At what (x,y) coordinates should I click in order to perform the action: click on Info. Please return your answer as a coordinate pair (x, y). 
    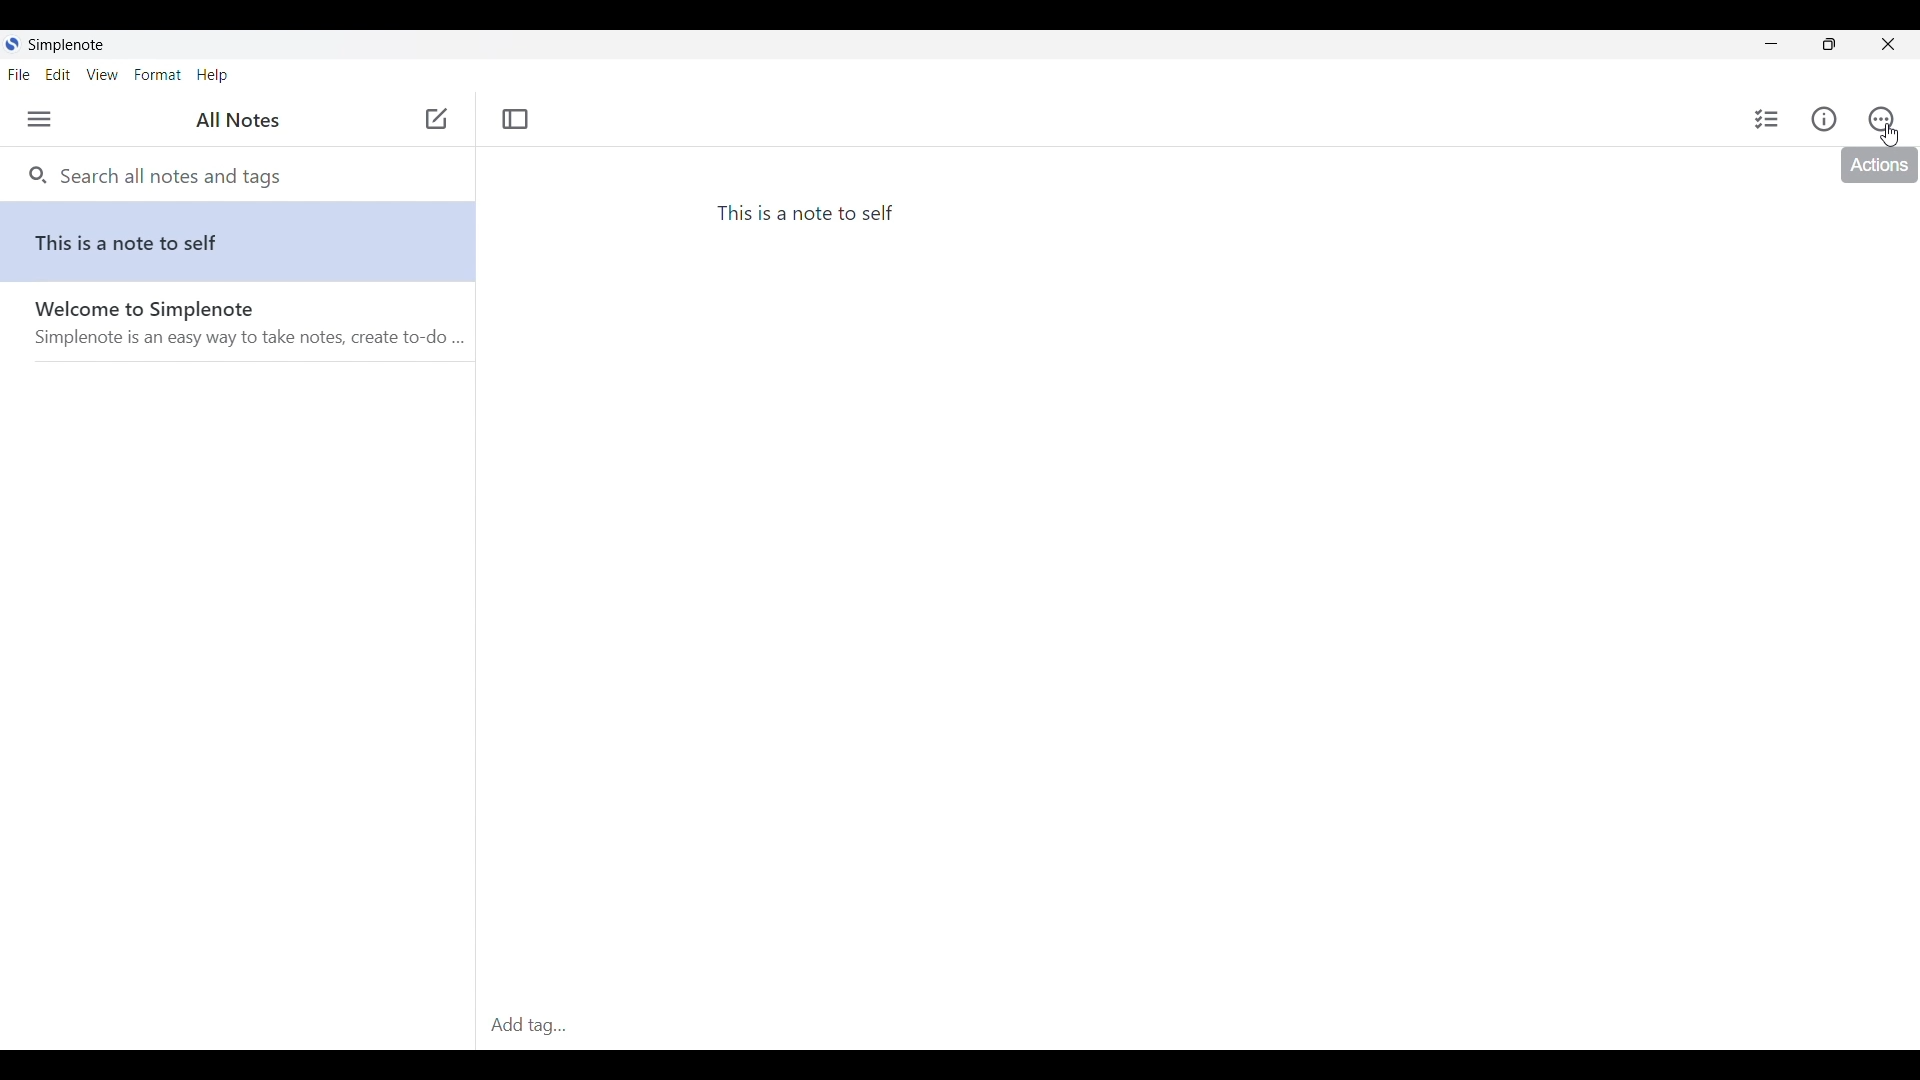
    Looking at the image, I should click on (1824, 119).